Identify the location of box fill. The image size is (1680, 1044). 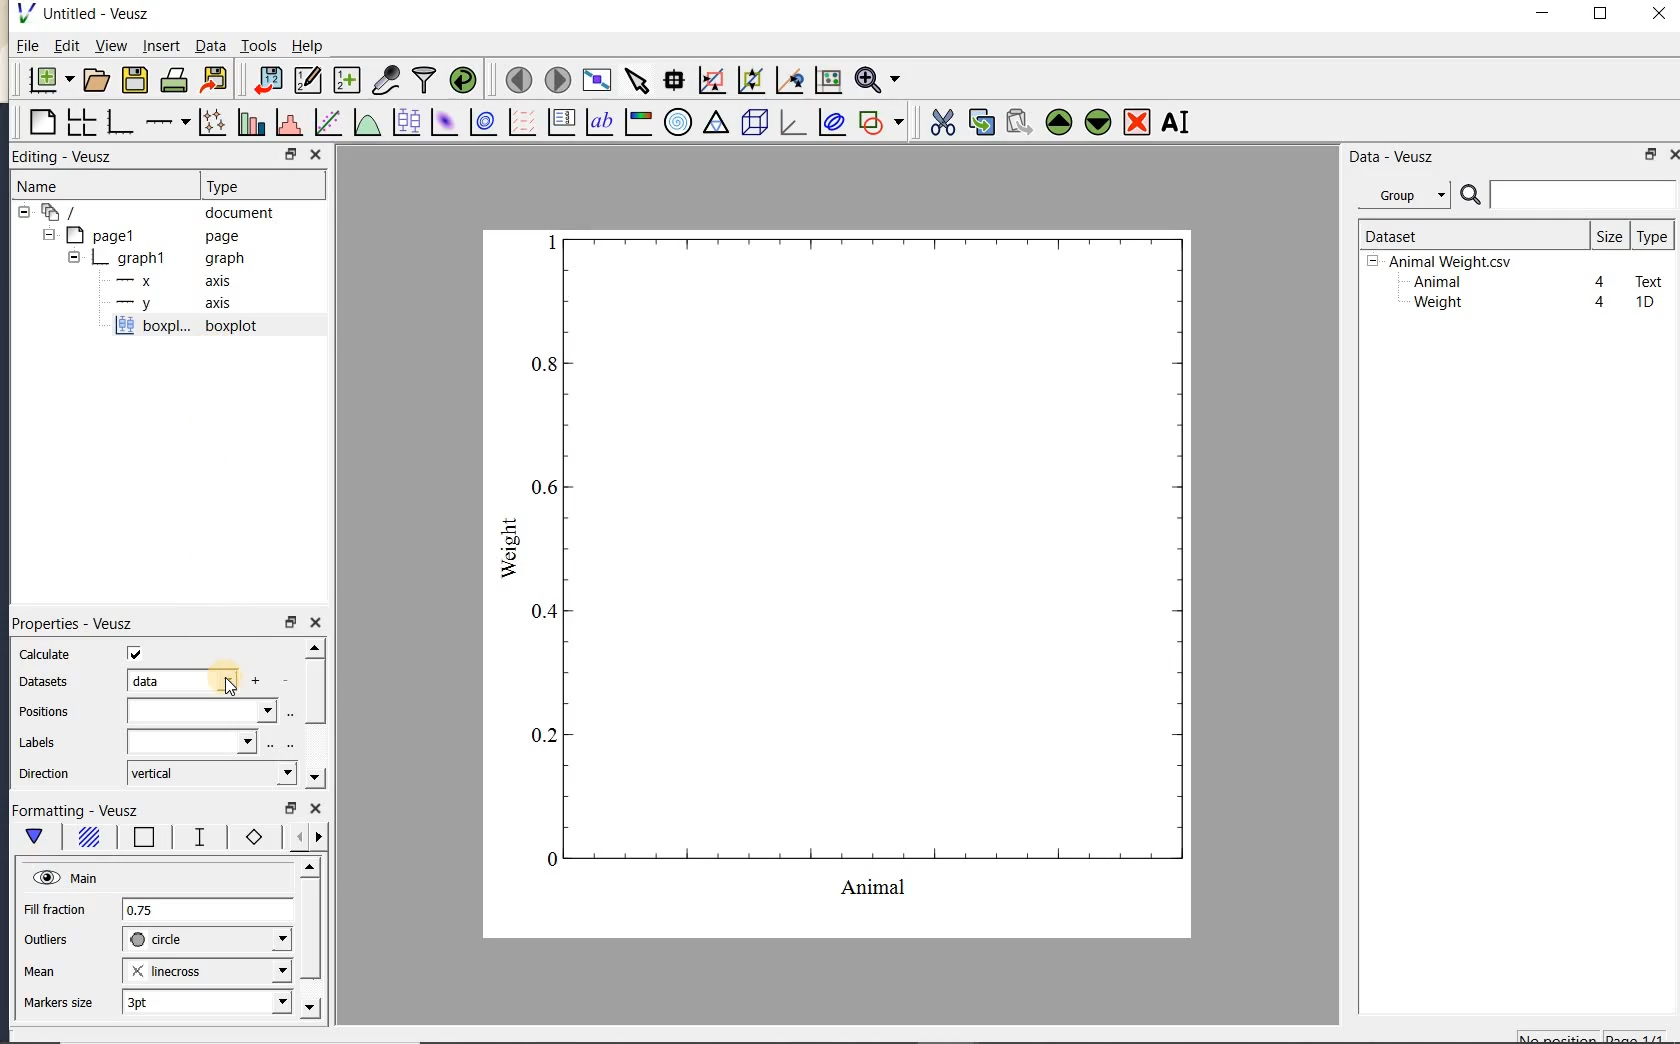
(86, 838).